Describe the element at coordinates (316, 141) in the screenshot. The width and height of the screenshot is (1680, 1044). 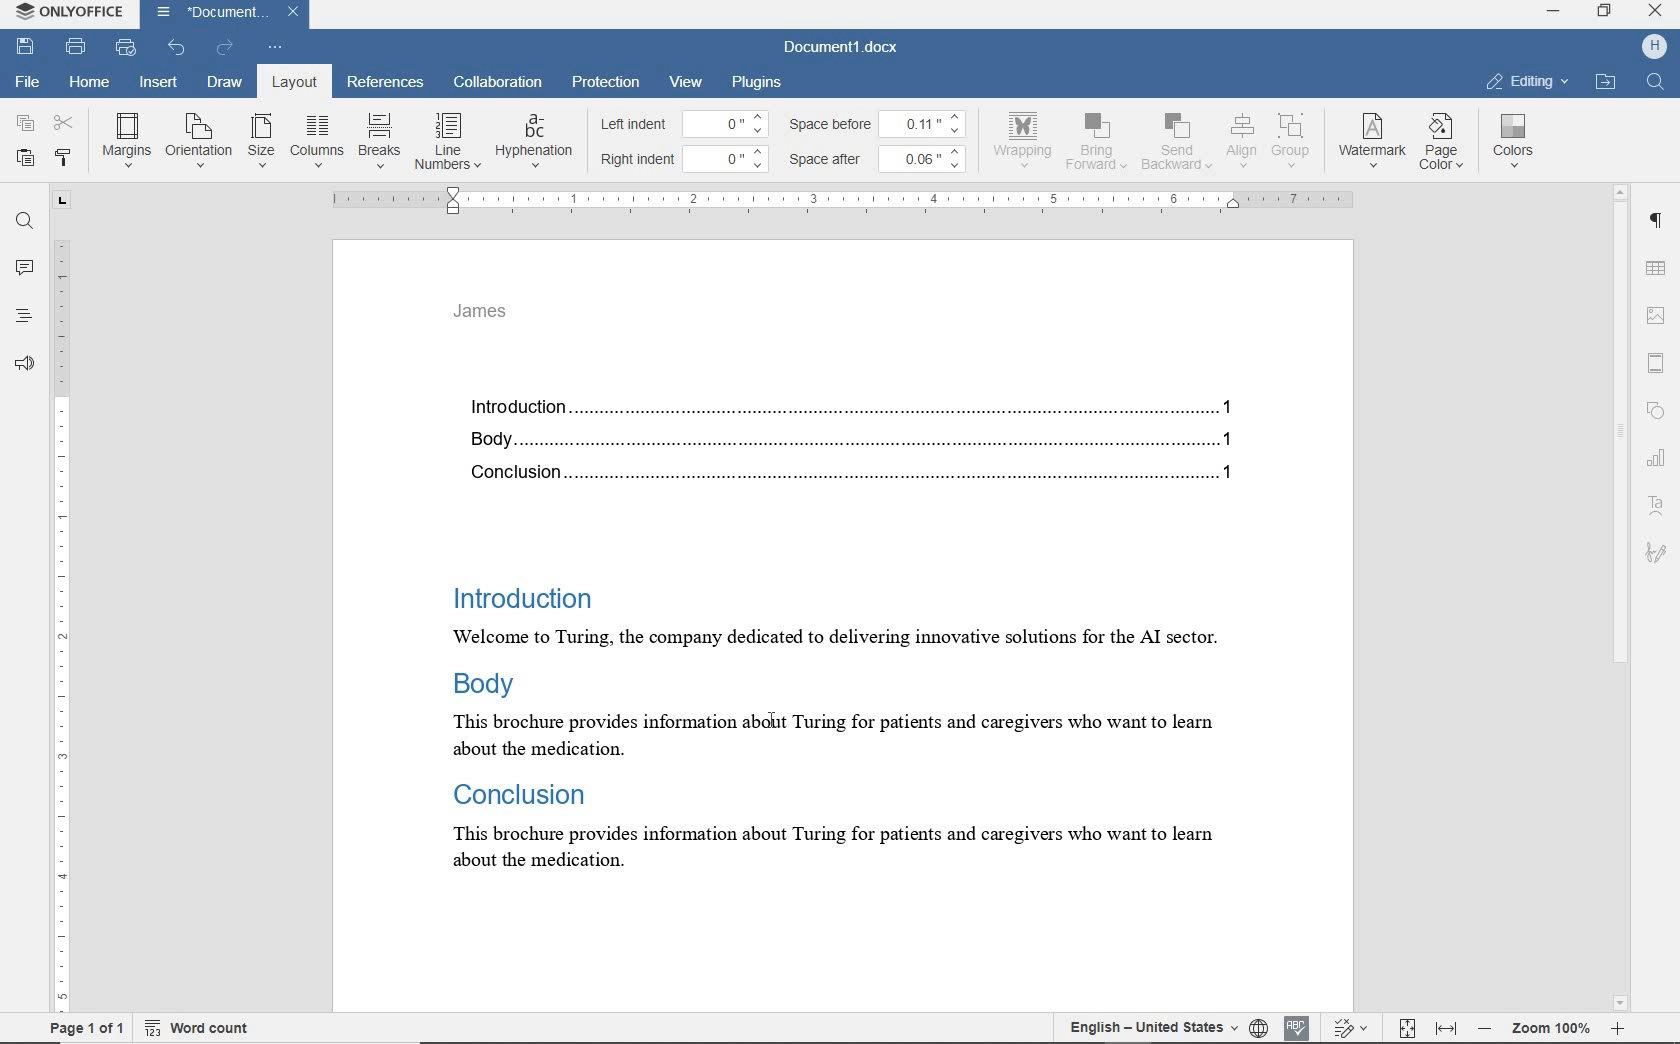
I see `columns` at that location.